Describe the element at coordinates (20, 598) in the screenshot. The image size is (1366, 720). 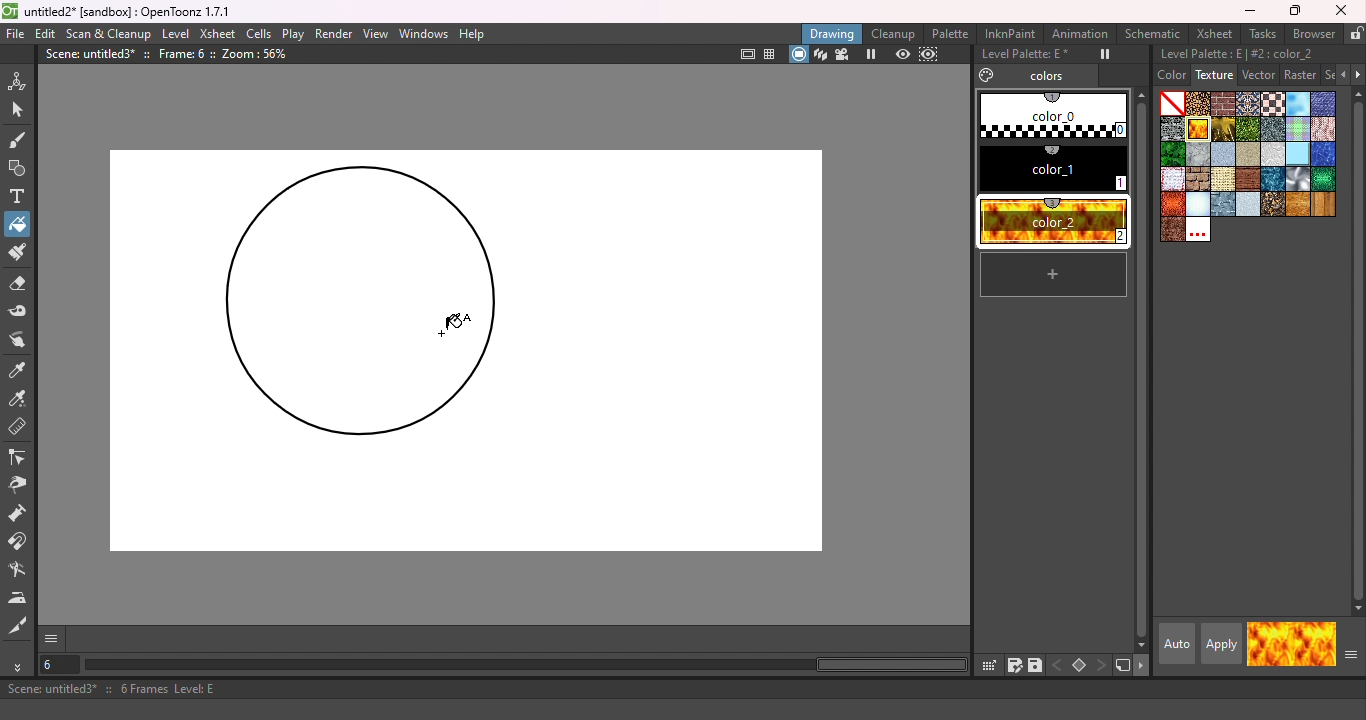
I see `Iron tool` at that location.